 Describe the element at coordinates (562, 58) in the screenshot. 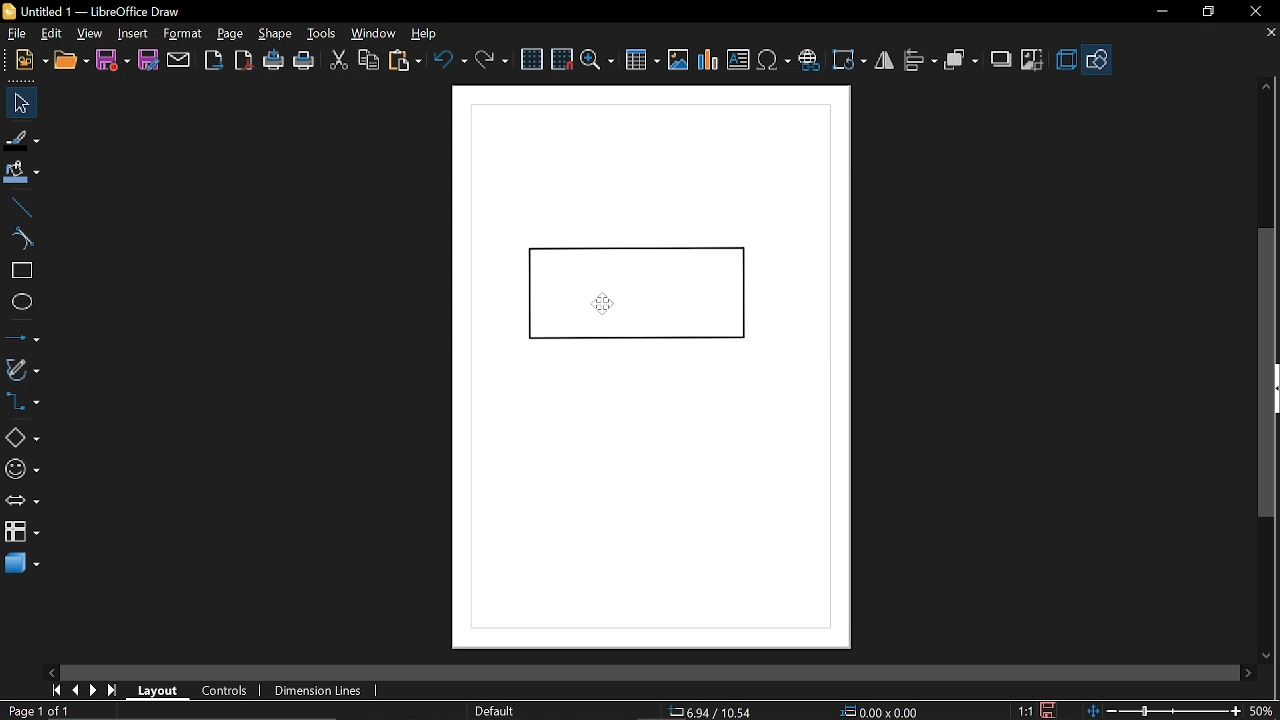

I see `snap to grid` at that location.